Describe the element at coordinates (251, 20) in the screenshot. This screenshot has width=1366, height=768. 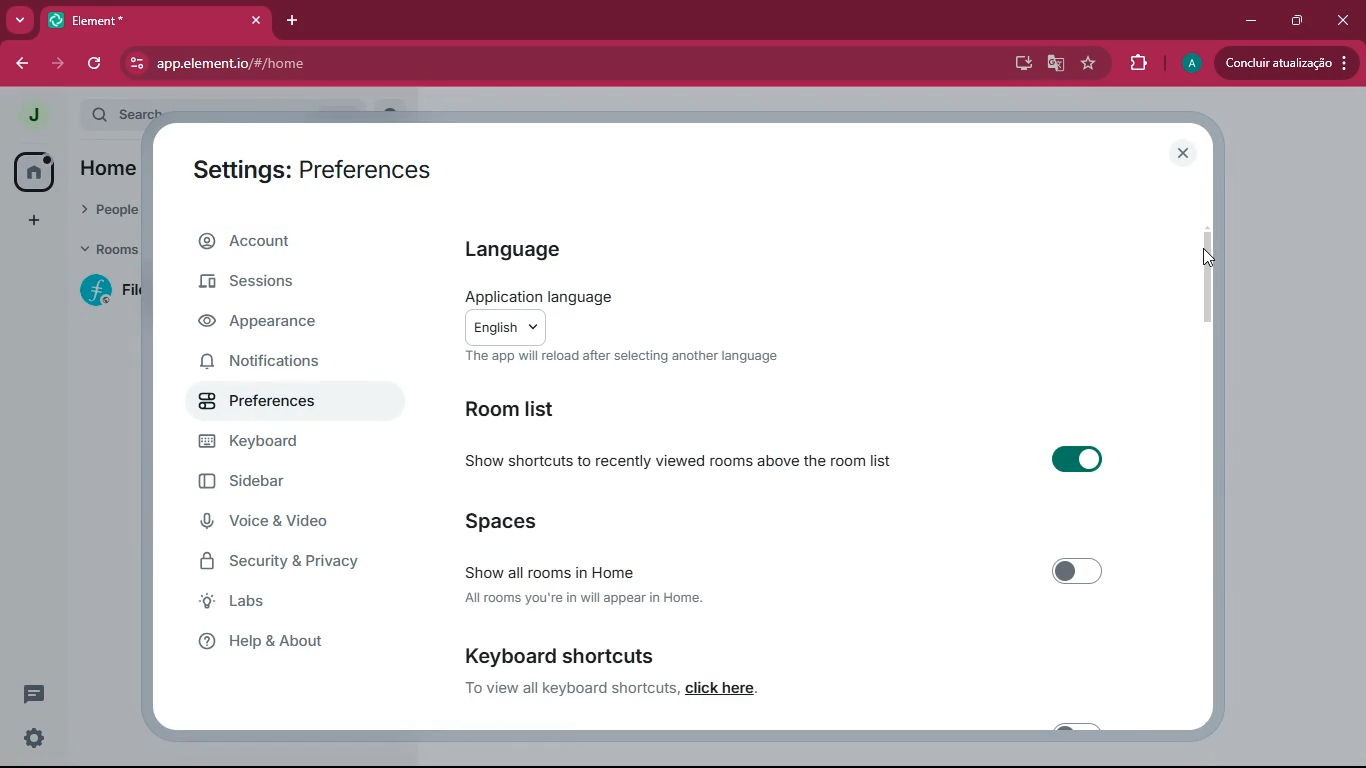
I see `close` at that location.